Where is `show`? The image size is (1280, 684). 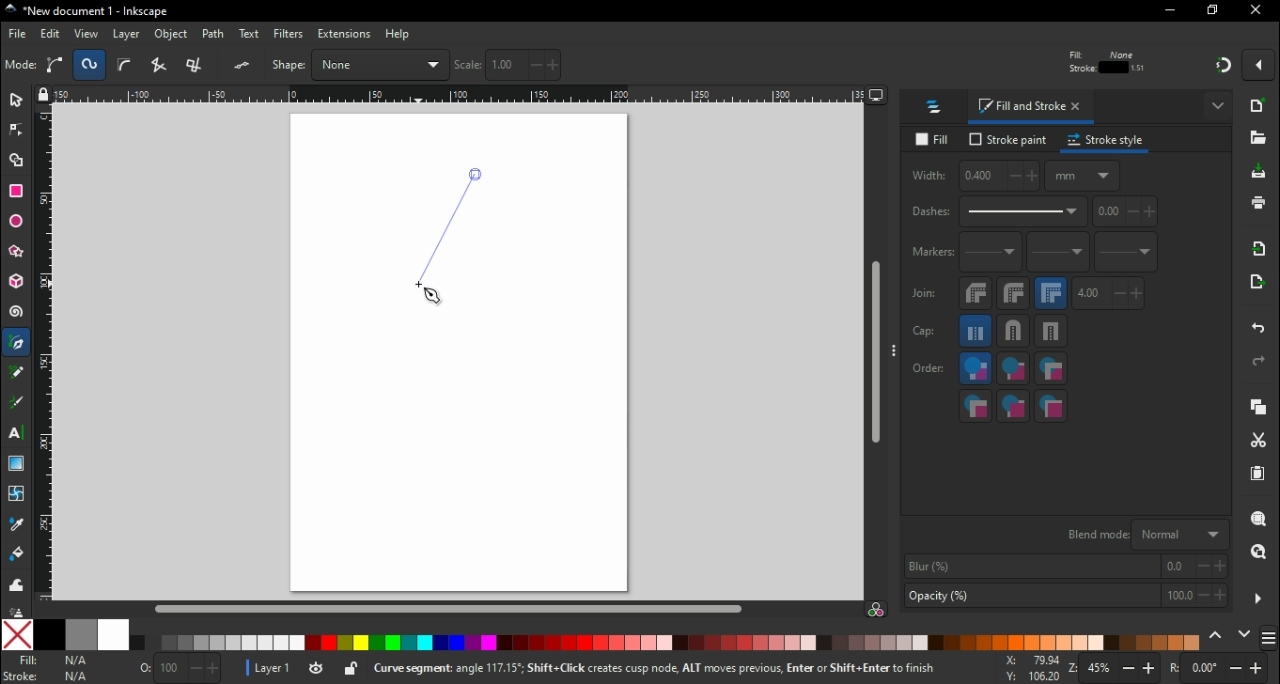 show is located at coordinates (1218, 108).